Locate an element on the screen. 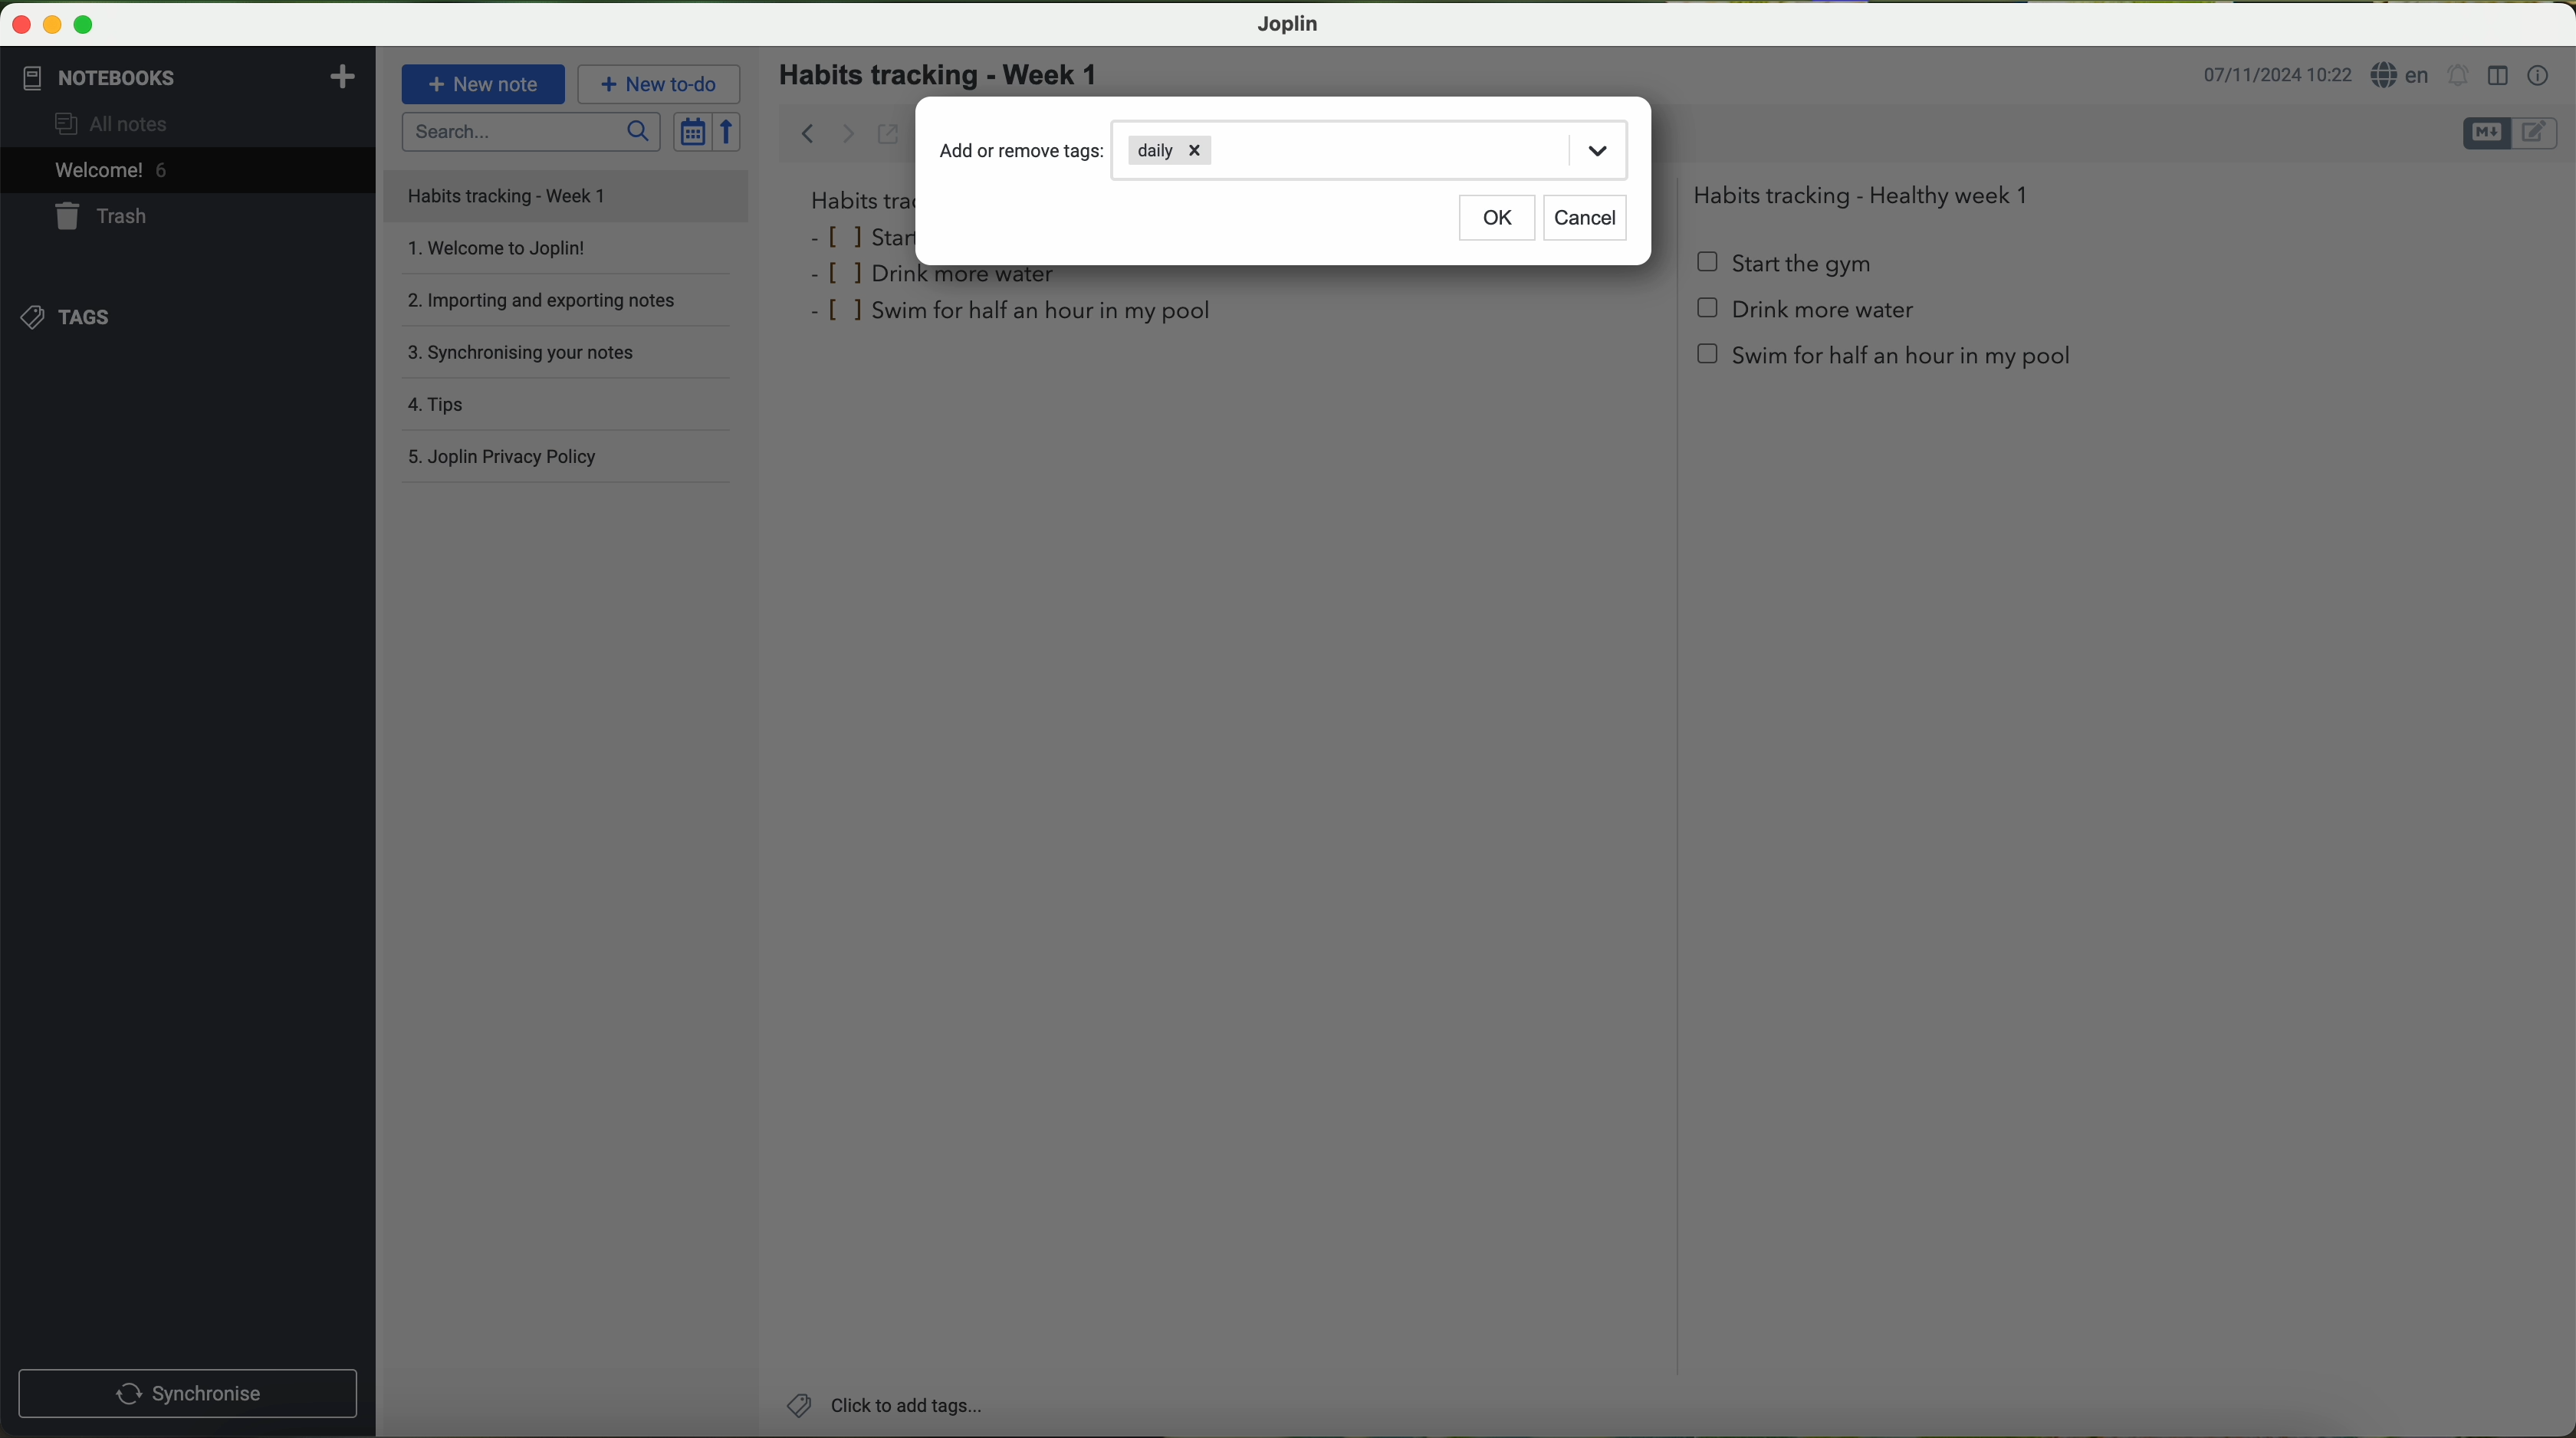 The height and width of the screenshot is (1438, 2576). Habits tracking - Healthy week 1 is located at coordinates (1870, 191).